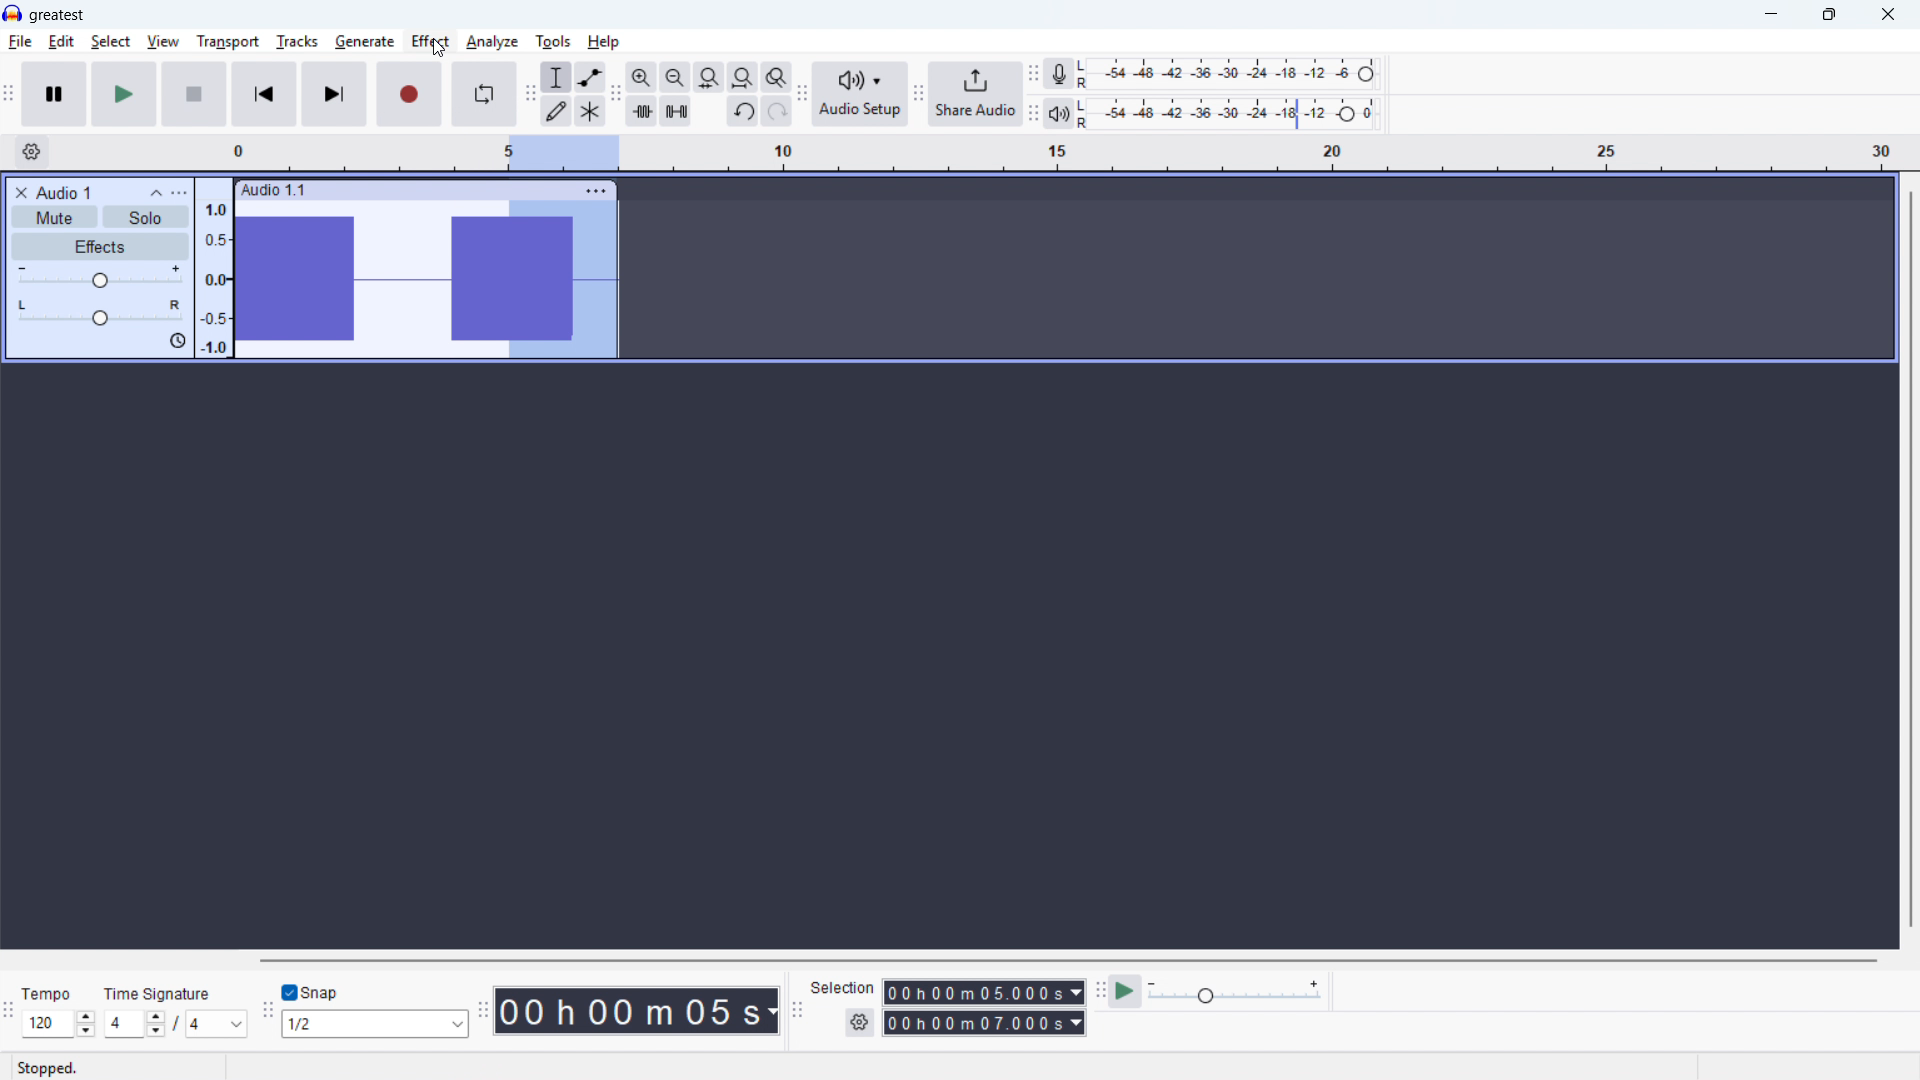 The height and width of the screenshot is (1080, 1920). What do you see at coordinates (31, 152) in the screenshot?
I see `Timeline settings ` at bounding box center [31, 152].